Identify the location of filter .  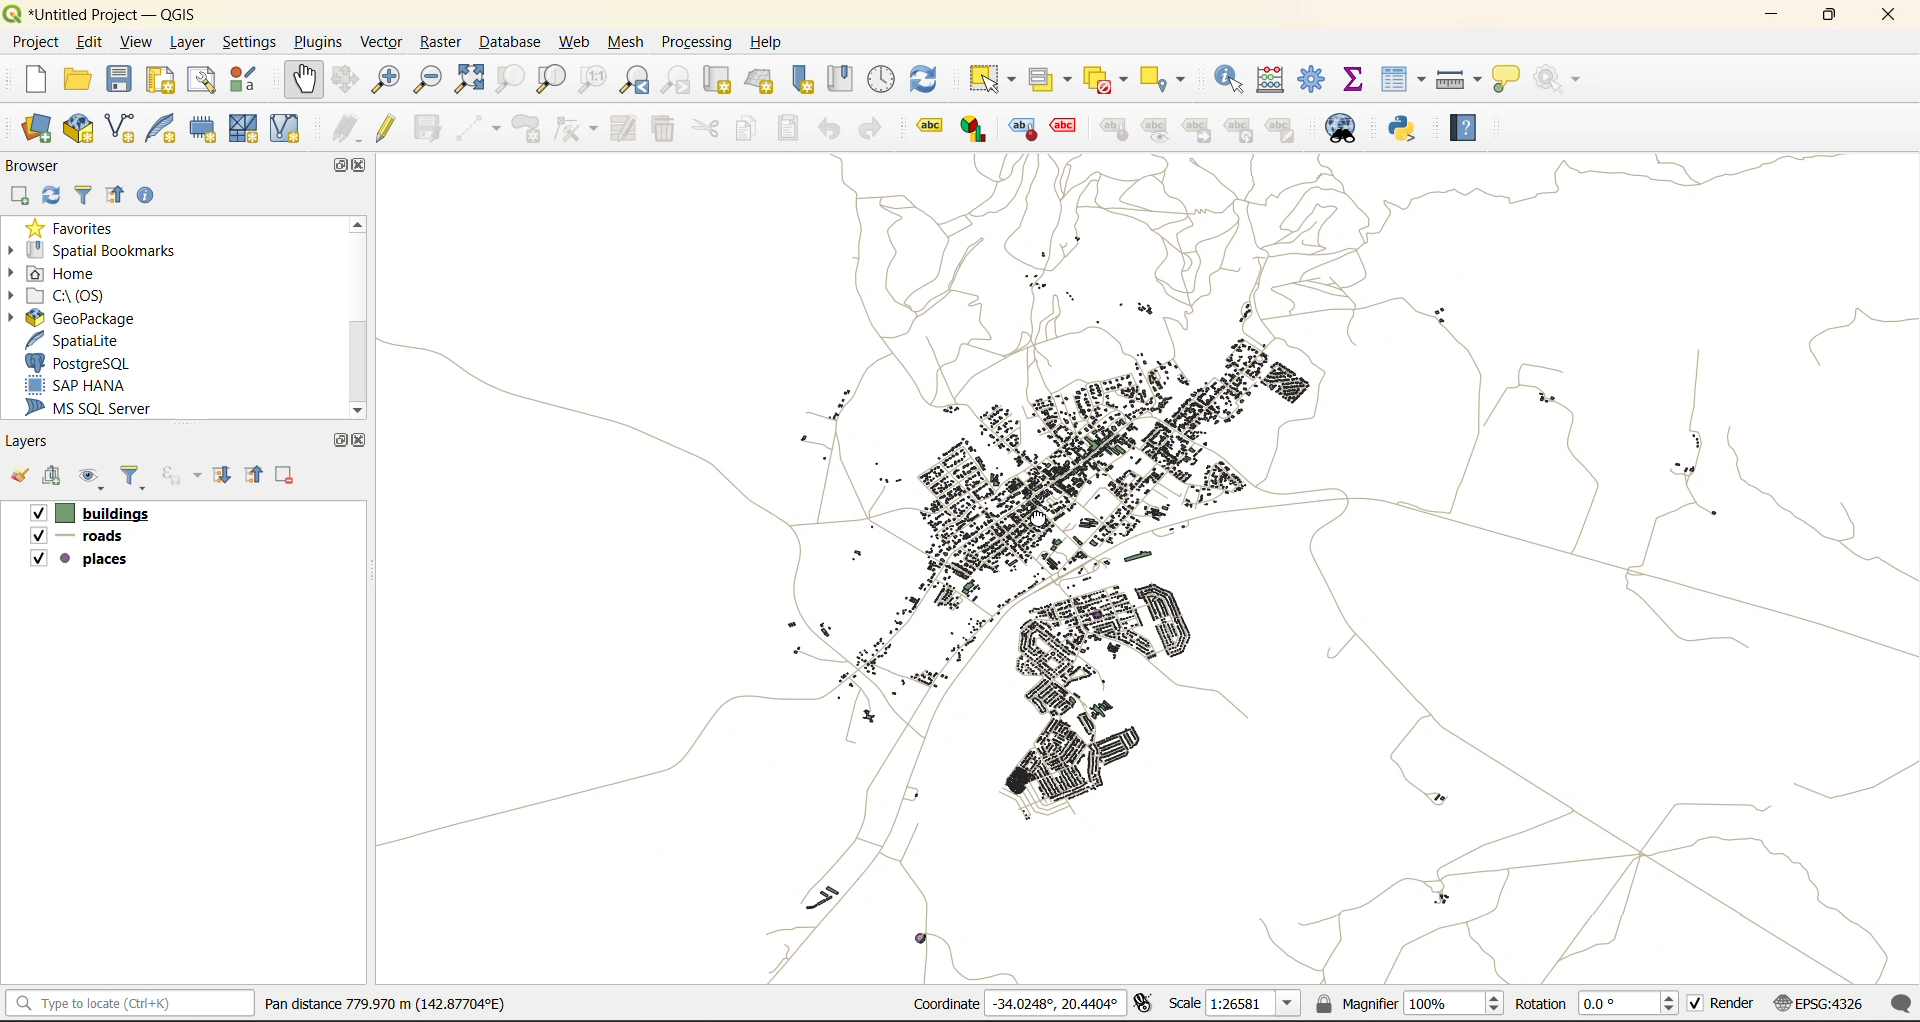
(138, 477).